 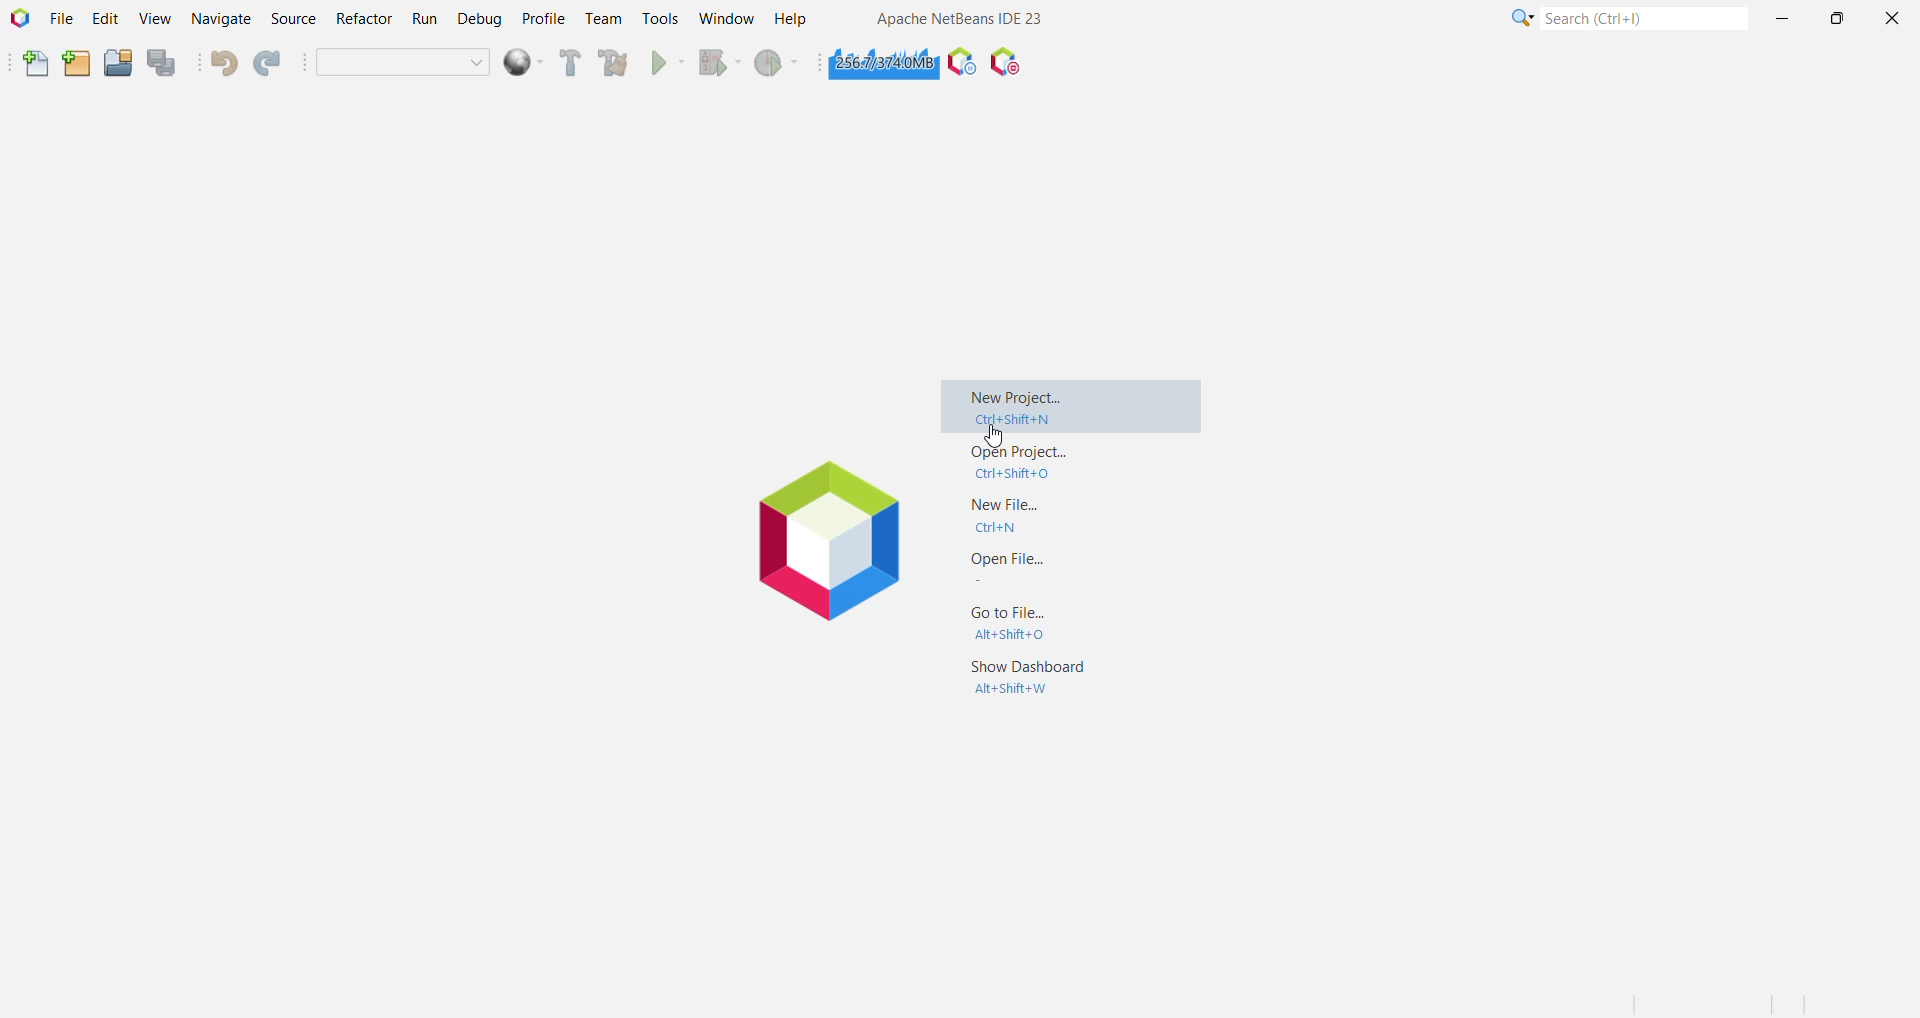 What do you see at coordinates (1520, 21) in the screenshot?
I see `More Options` at bounding box center [1520, 21].